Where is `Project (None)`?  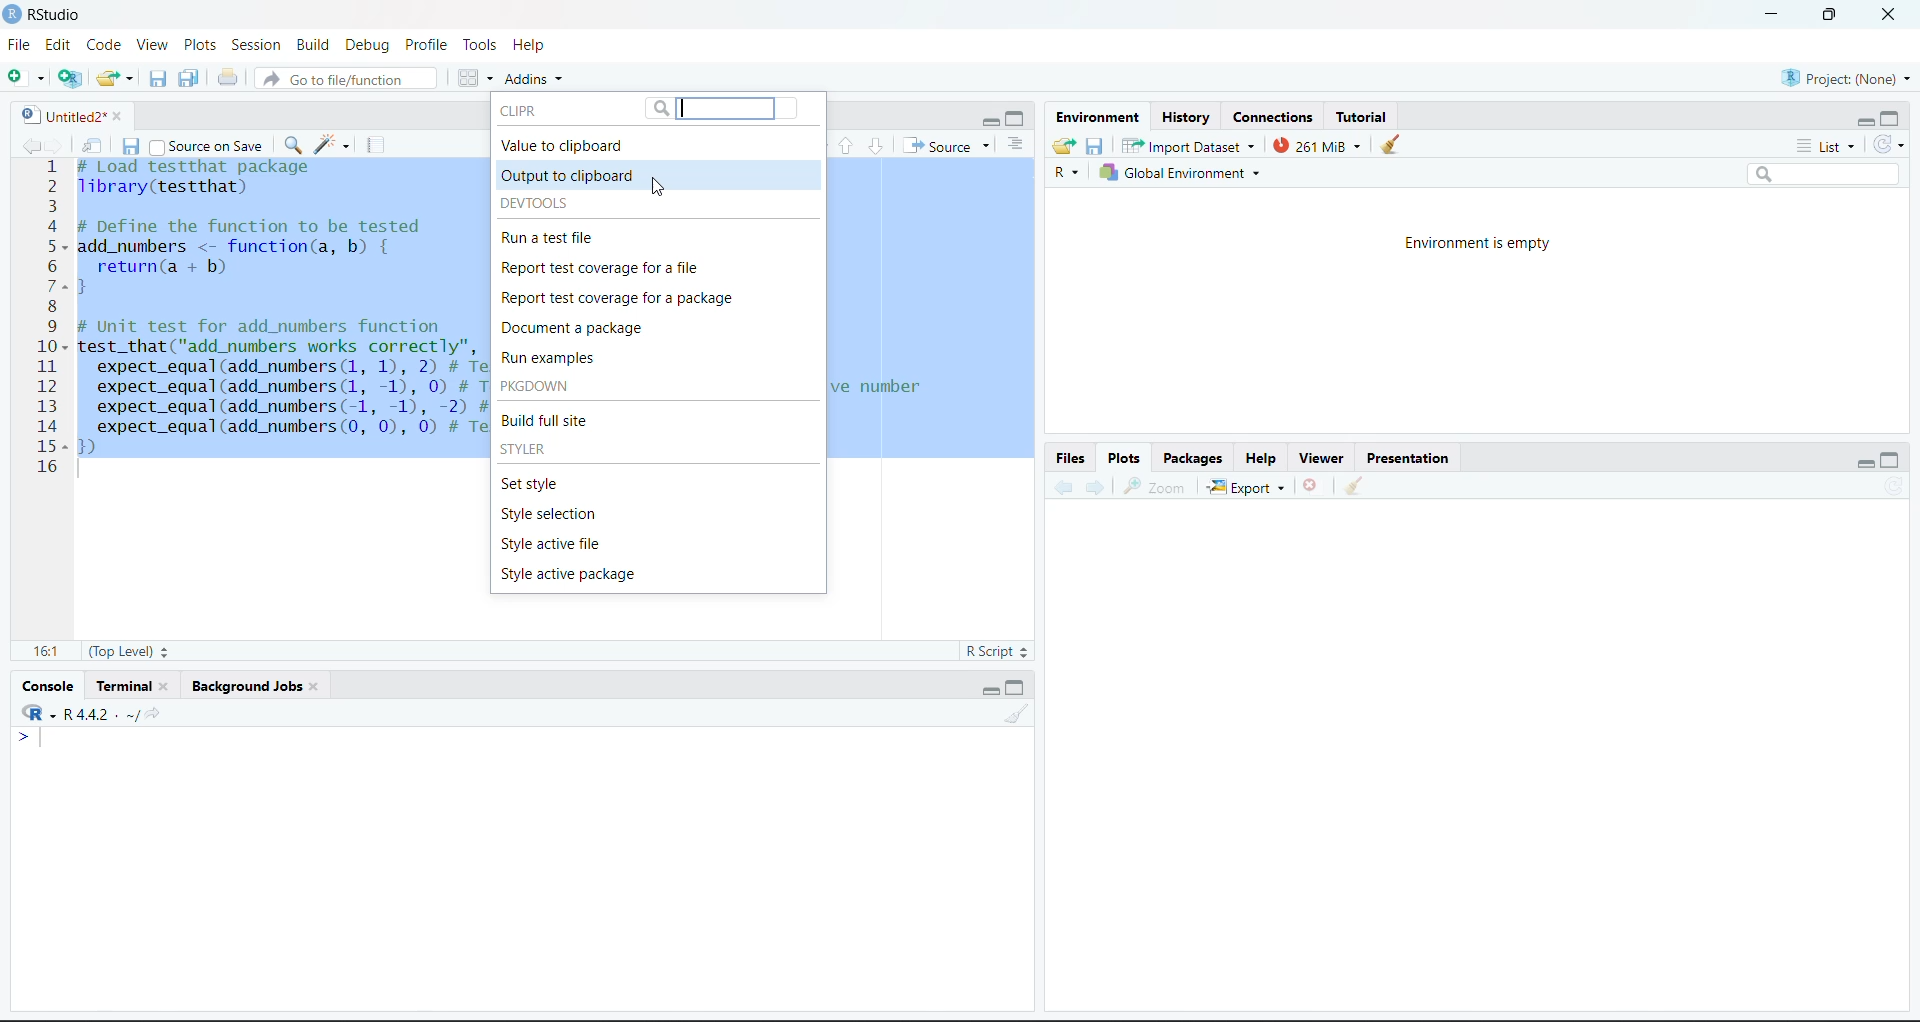
Project (None) is located at coordinates (1847, 78).